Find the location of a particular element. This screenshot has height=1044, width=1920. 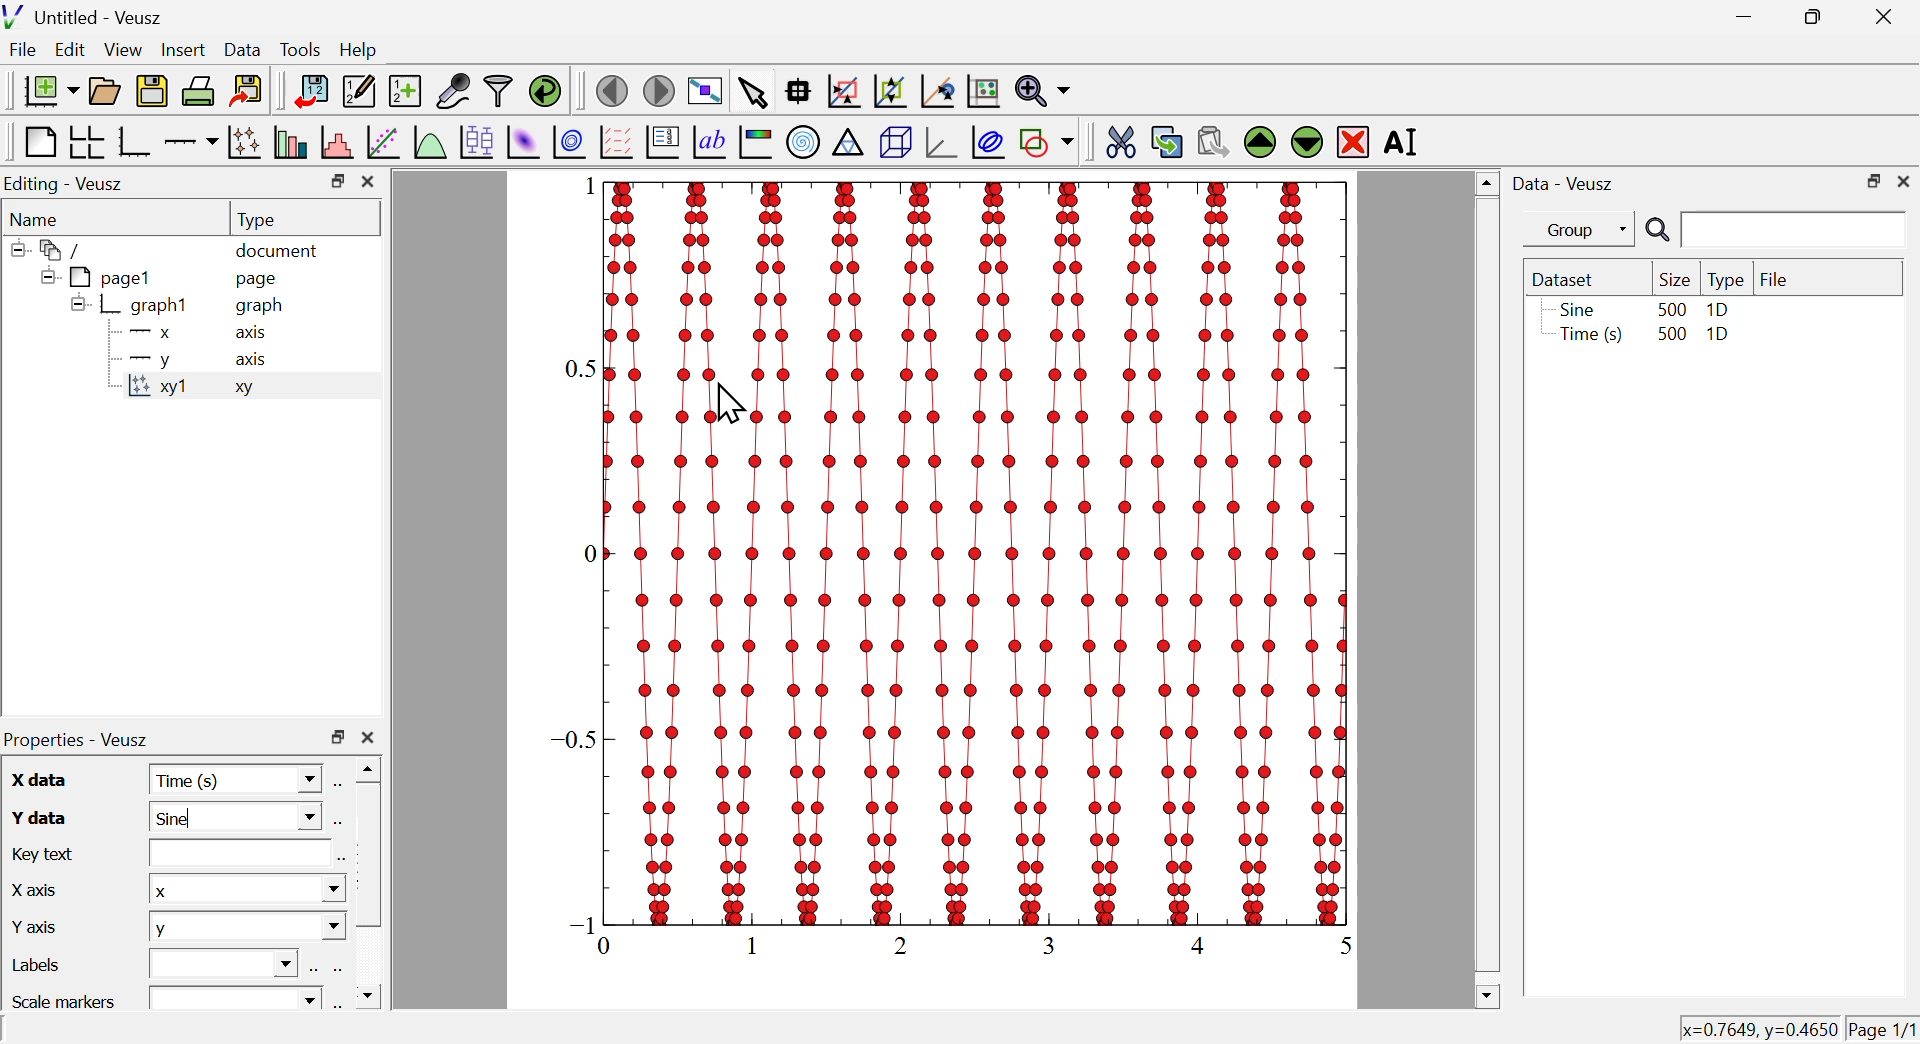

x axis is located at coordinates (34, 887).